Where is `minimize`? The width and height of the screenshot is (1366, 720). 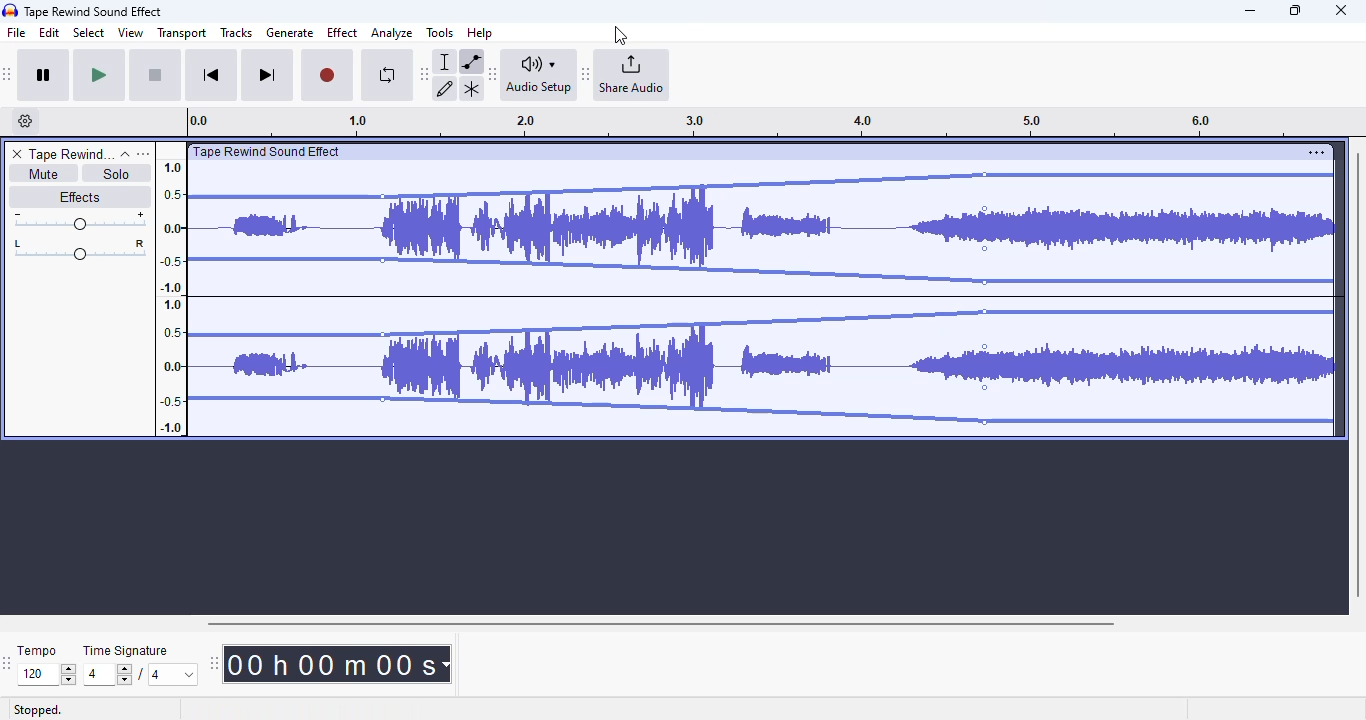 minimize is located at coordinates (1250, 11).